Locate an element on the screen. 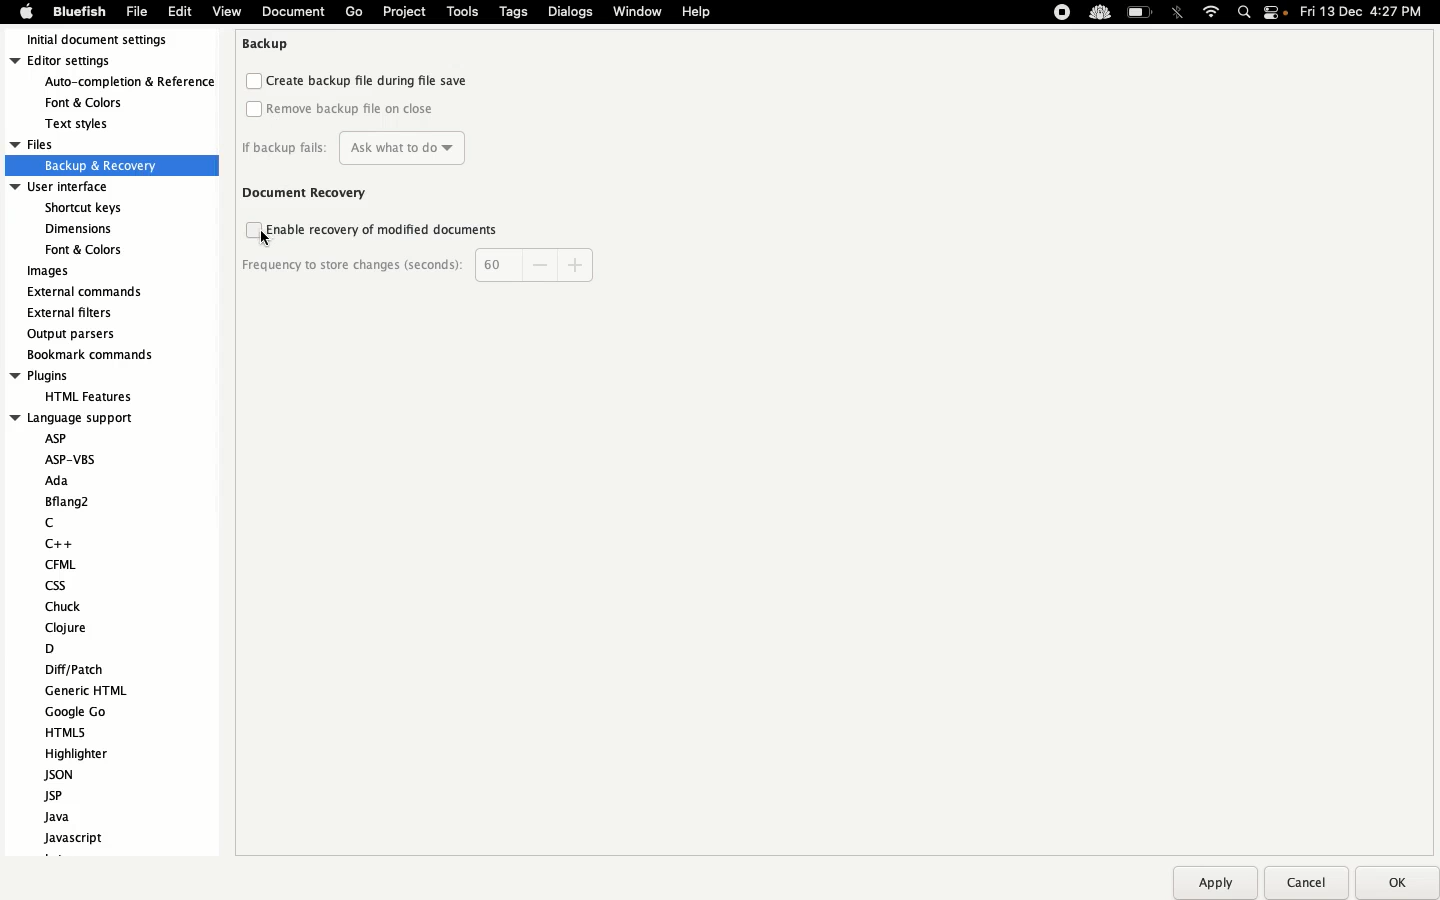 Image resolution: width=1440 pixels, height=900 pixels. Plugins  is located at coordinates (80, 388).